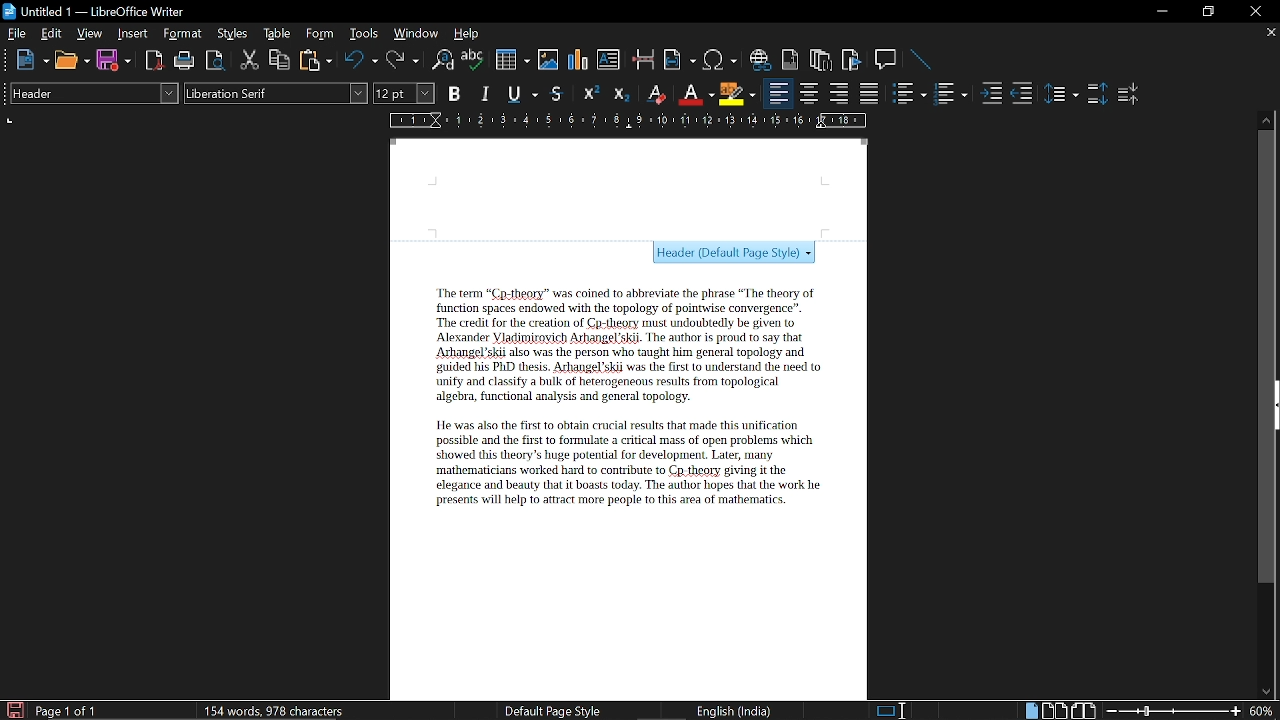  Describe the element at coordinates (808, 93) in the screenshot. I see `Center` at that location.